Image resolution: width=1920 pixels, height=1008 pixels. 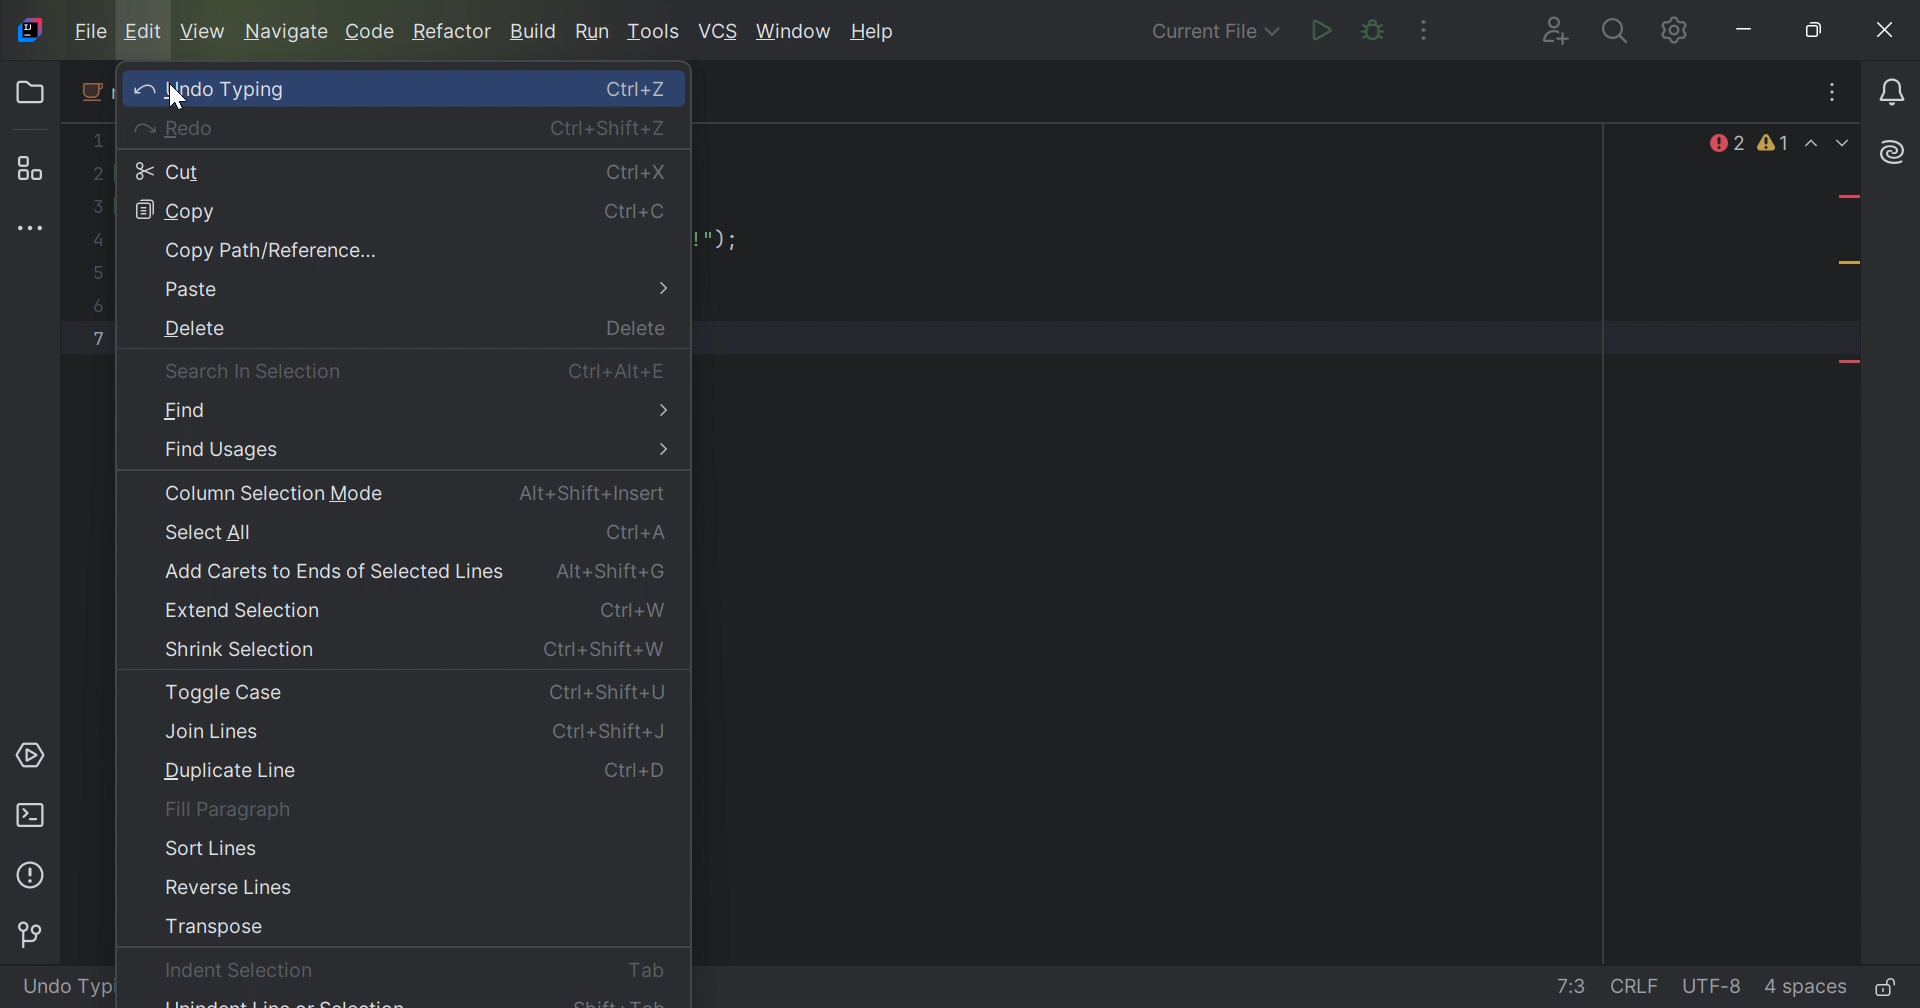 What do you see at coordinates (93, 176) in the screenshot?
I see `2` at bounding box center [93, 176].